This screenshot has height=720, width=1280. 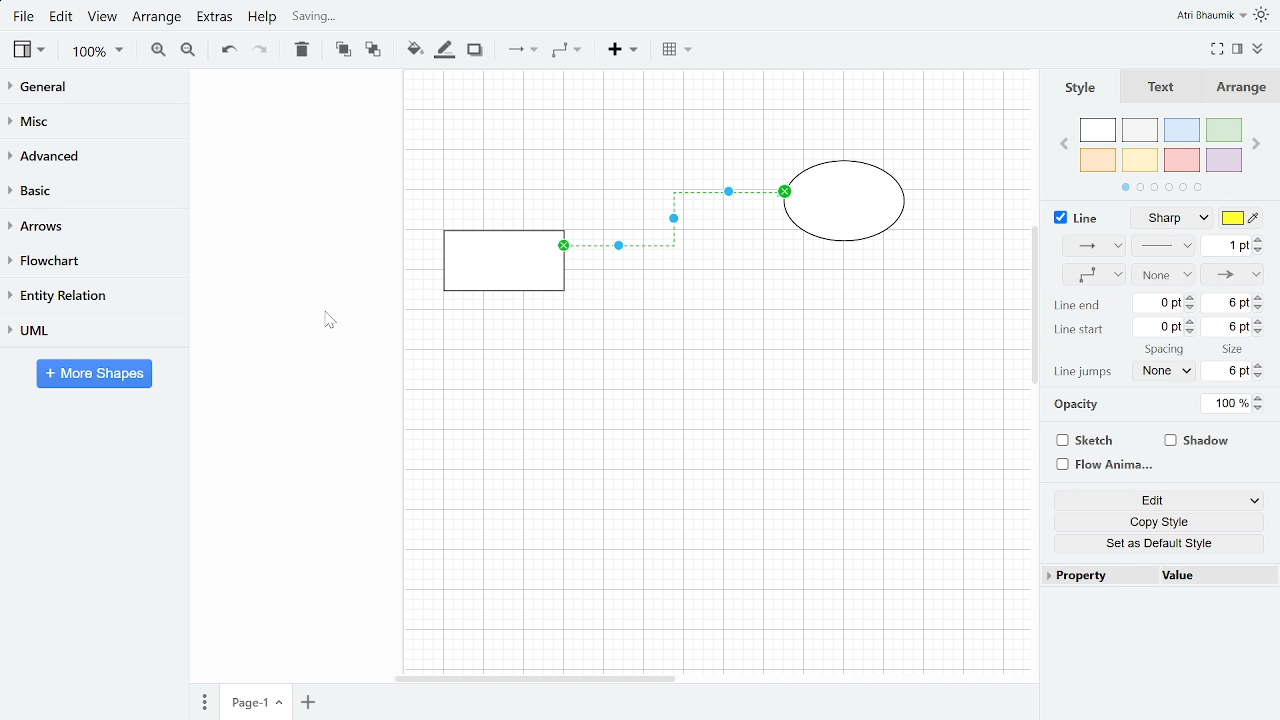 What do you see at coordinates (1192, 333) in the screenshot?
I see `Decrease line start spacing` at bounding box center [1192, 333].